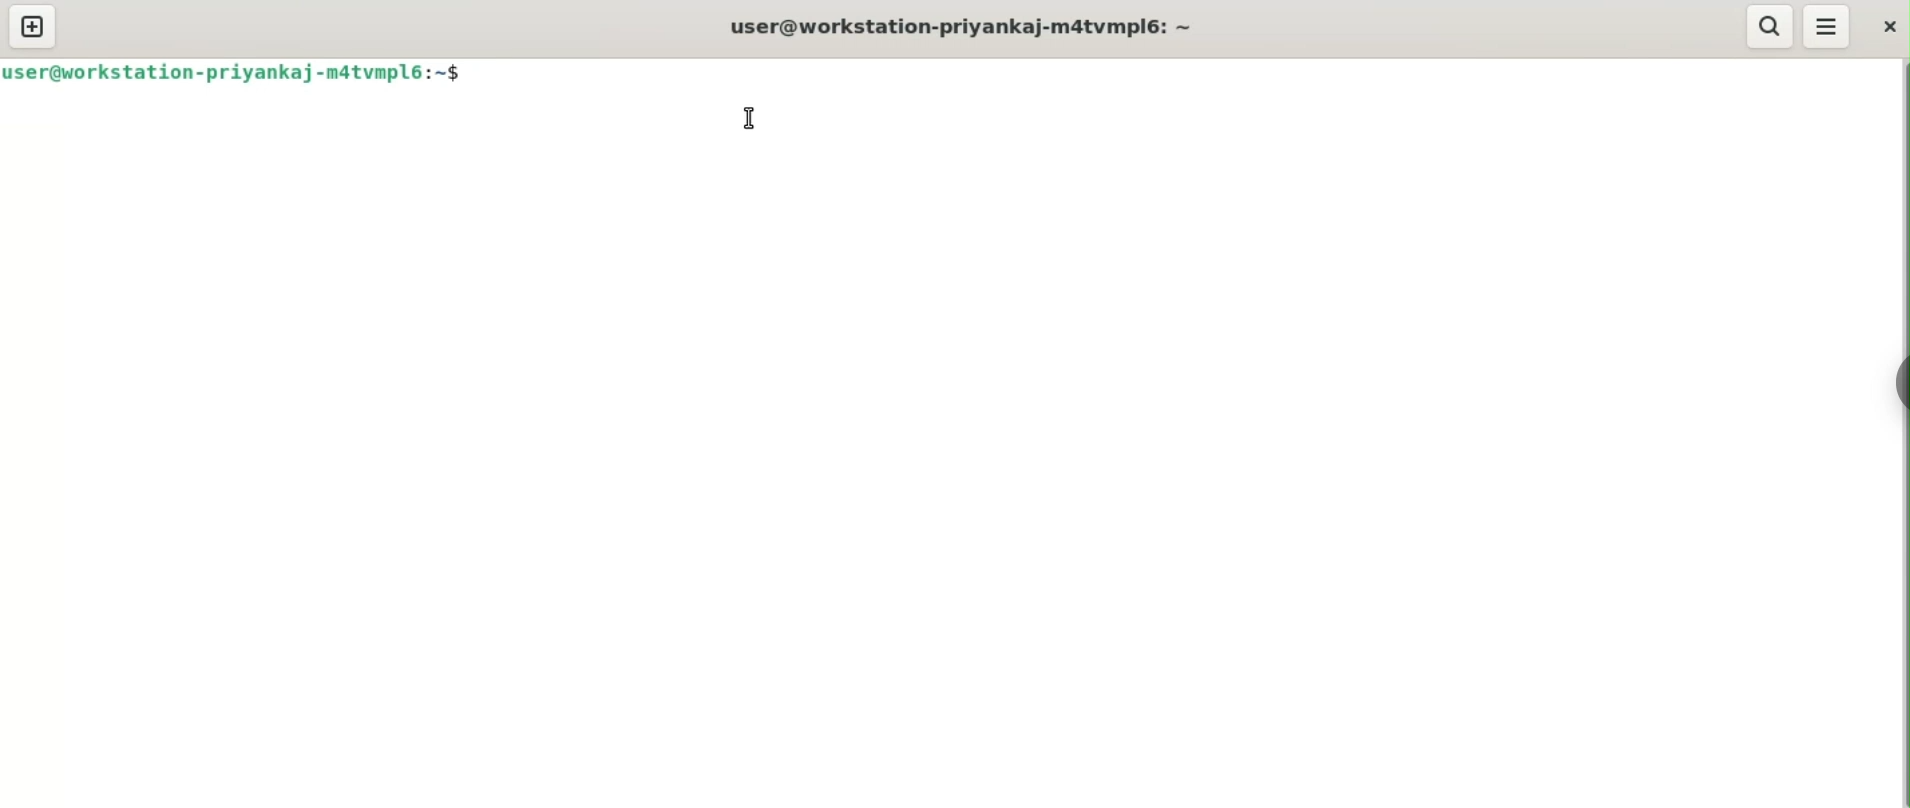  What do you see at coordinates (1769, 27) in the screenshot?
I see `search` at bounding box center [1769, 27].